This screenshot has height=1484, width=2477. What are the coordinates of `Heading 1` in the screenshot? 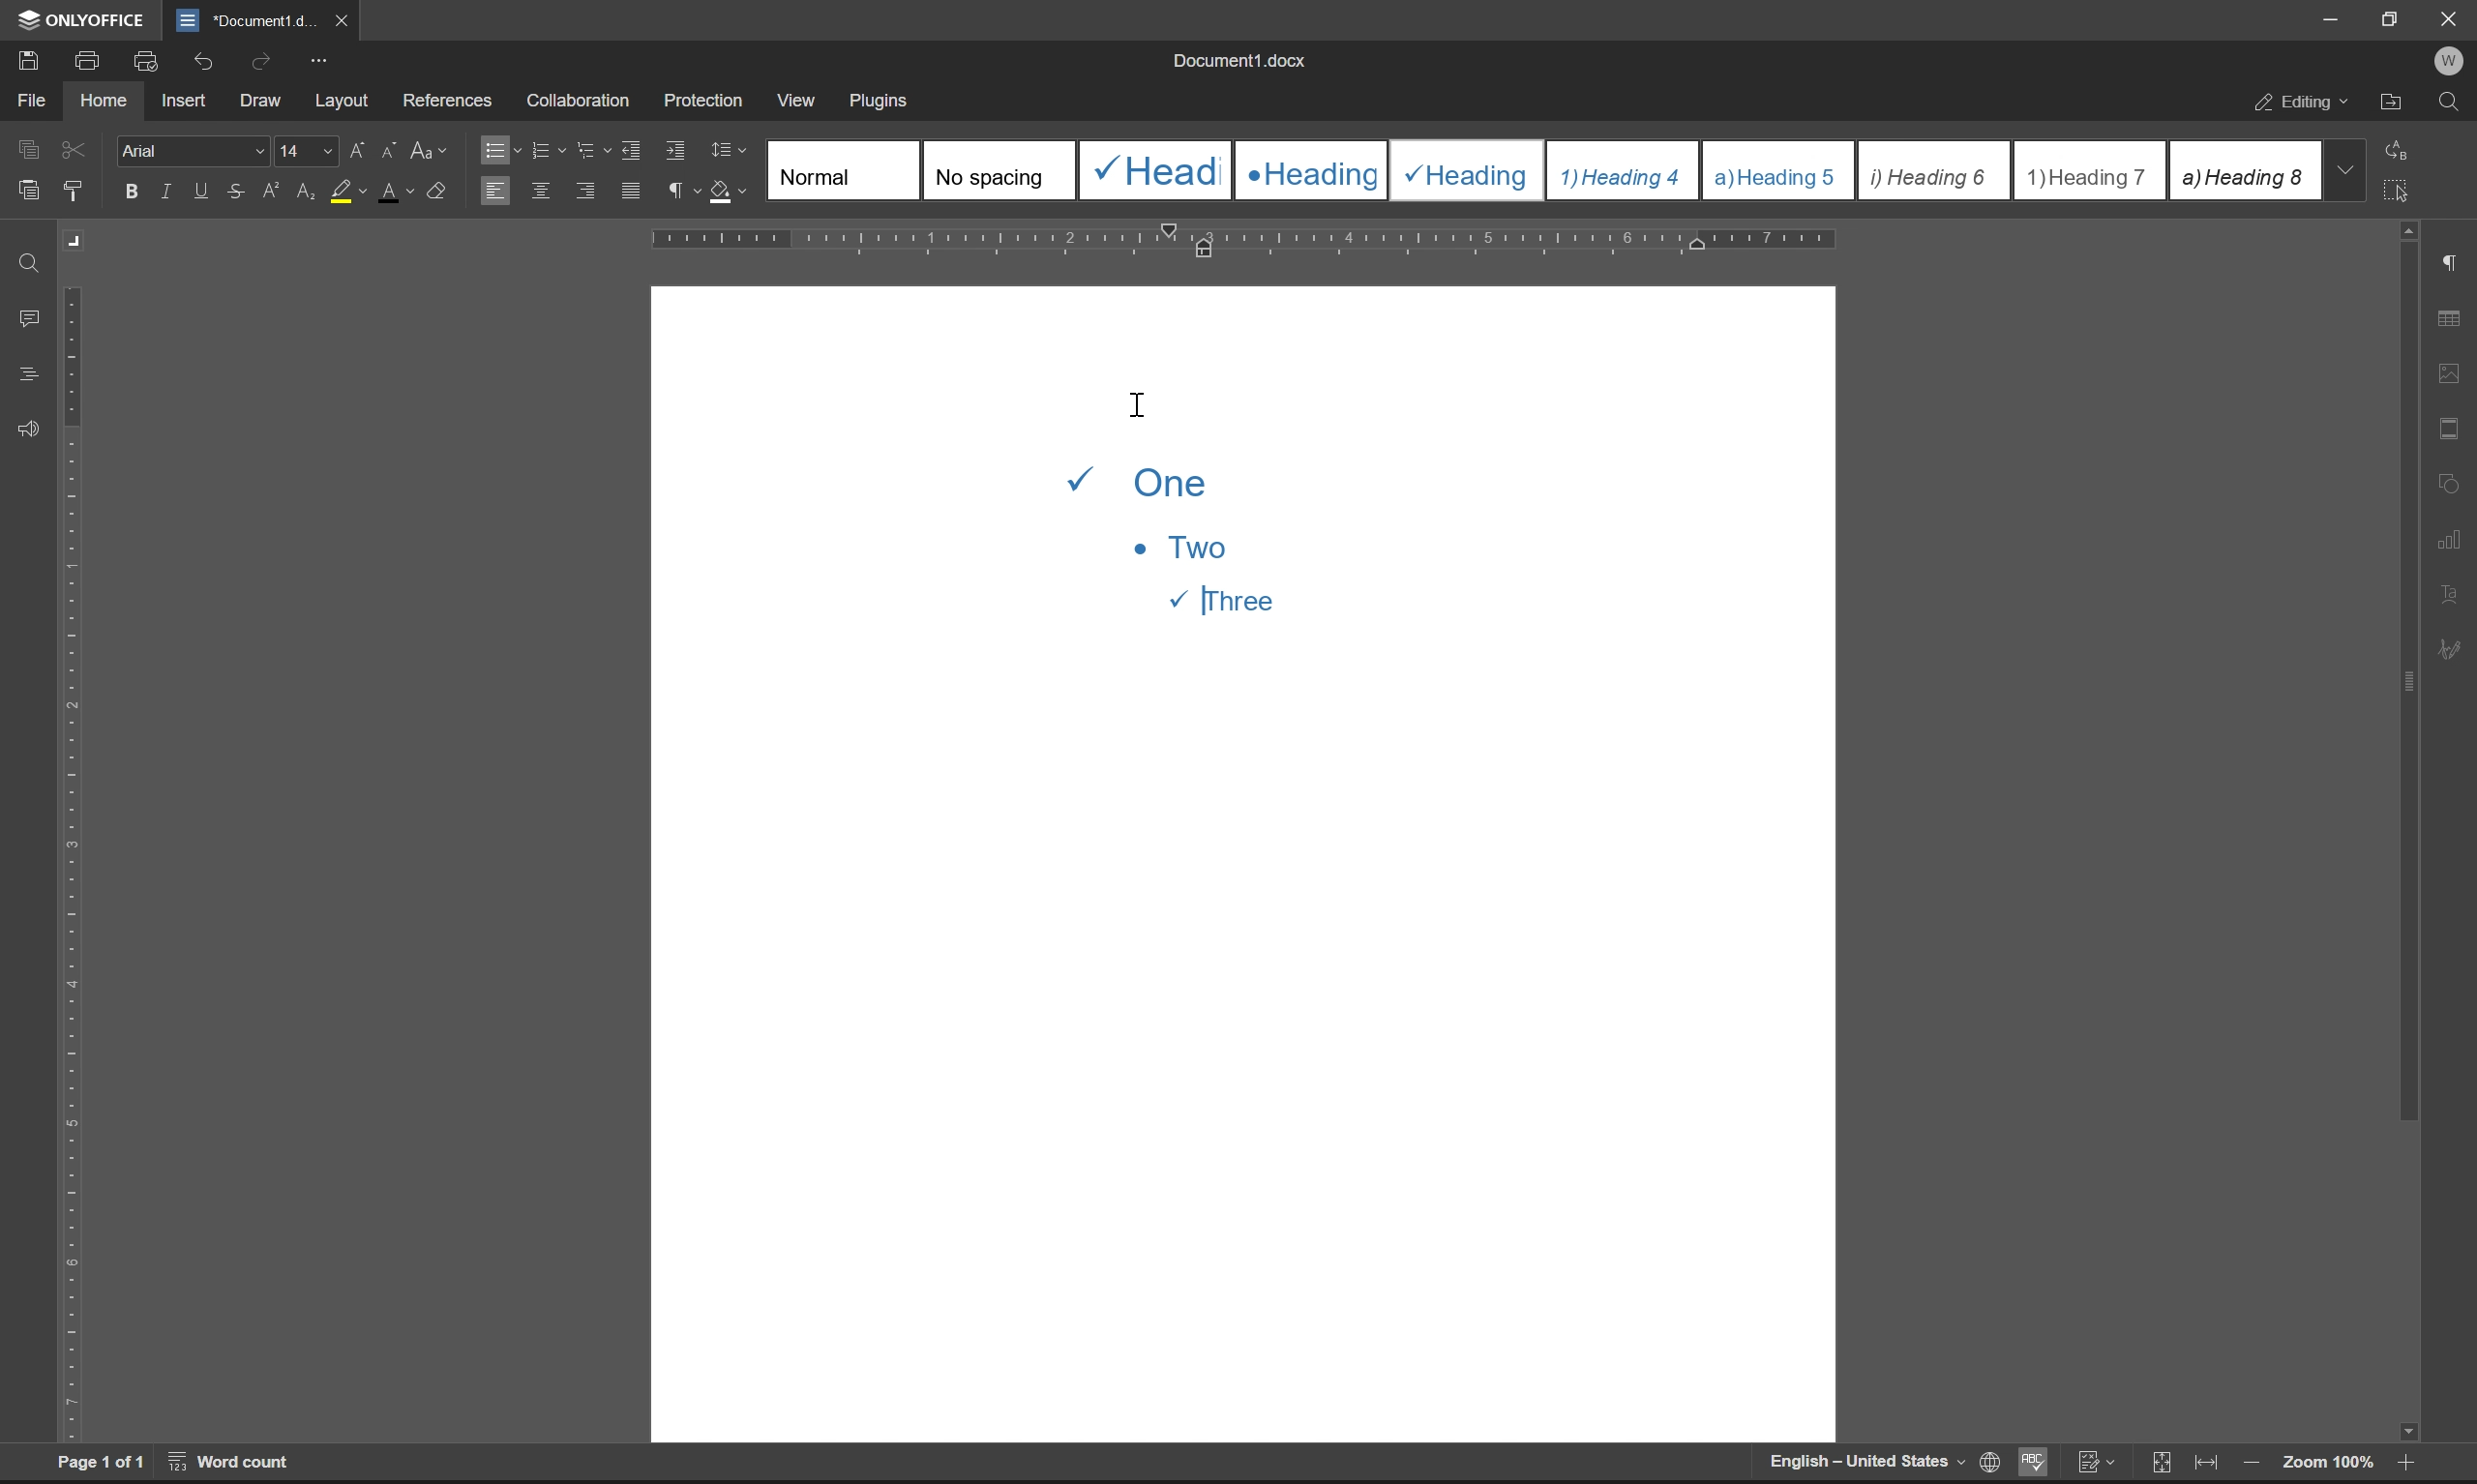 It's located at (1152, 170).